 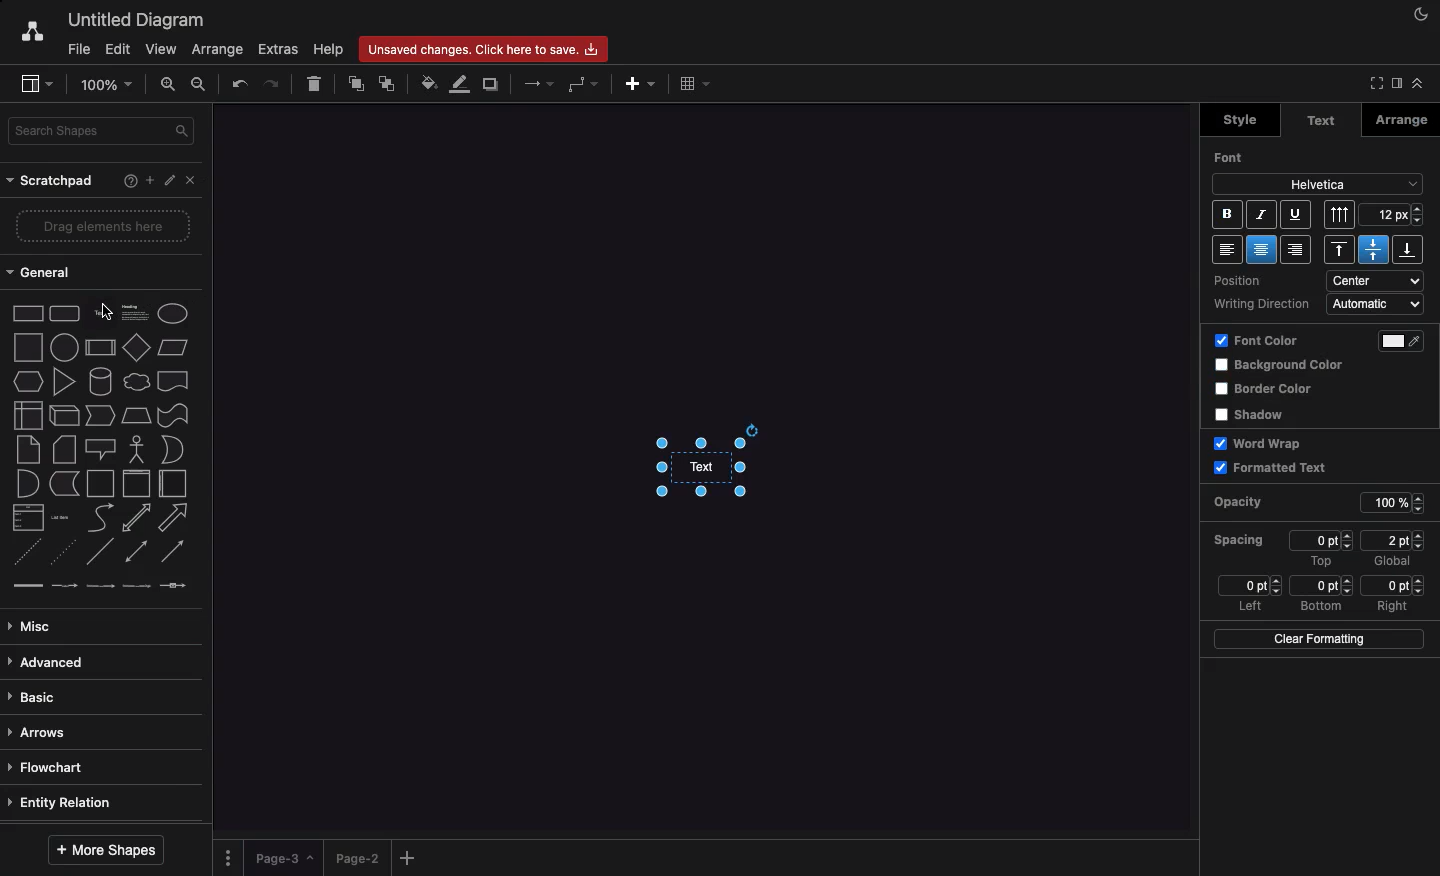 I want to click on Night mode on, so click(x=1419, y=15).